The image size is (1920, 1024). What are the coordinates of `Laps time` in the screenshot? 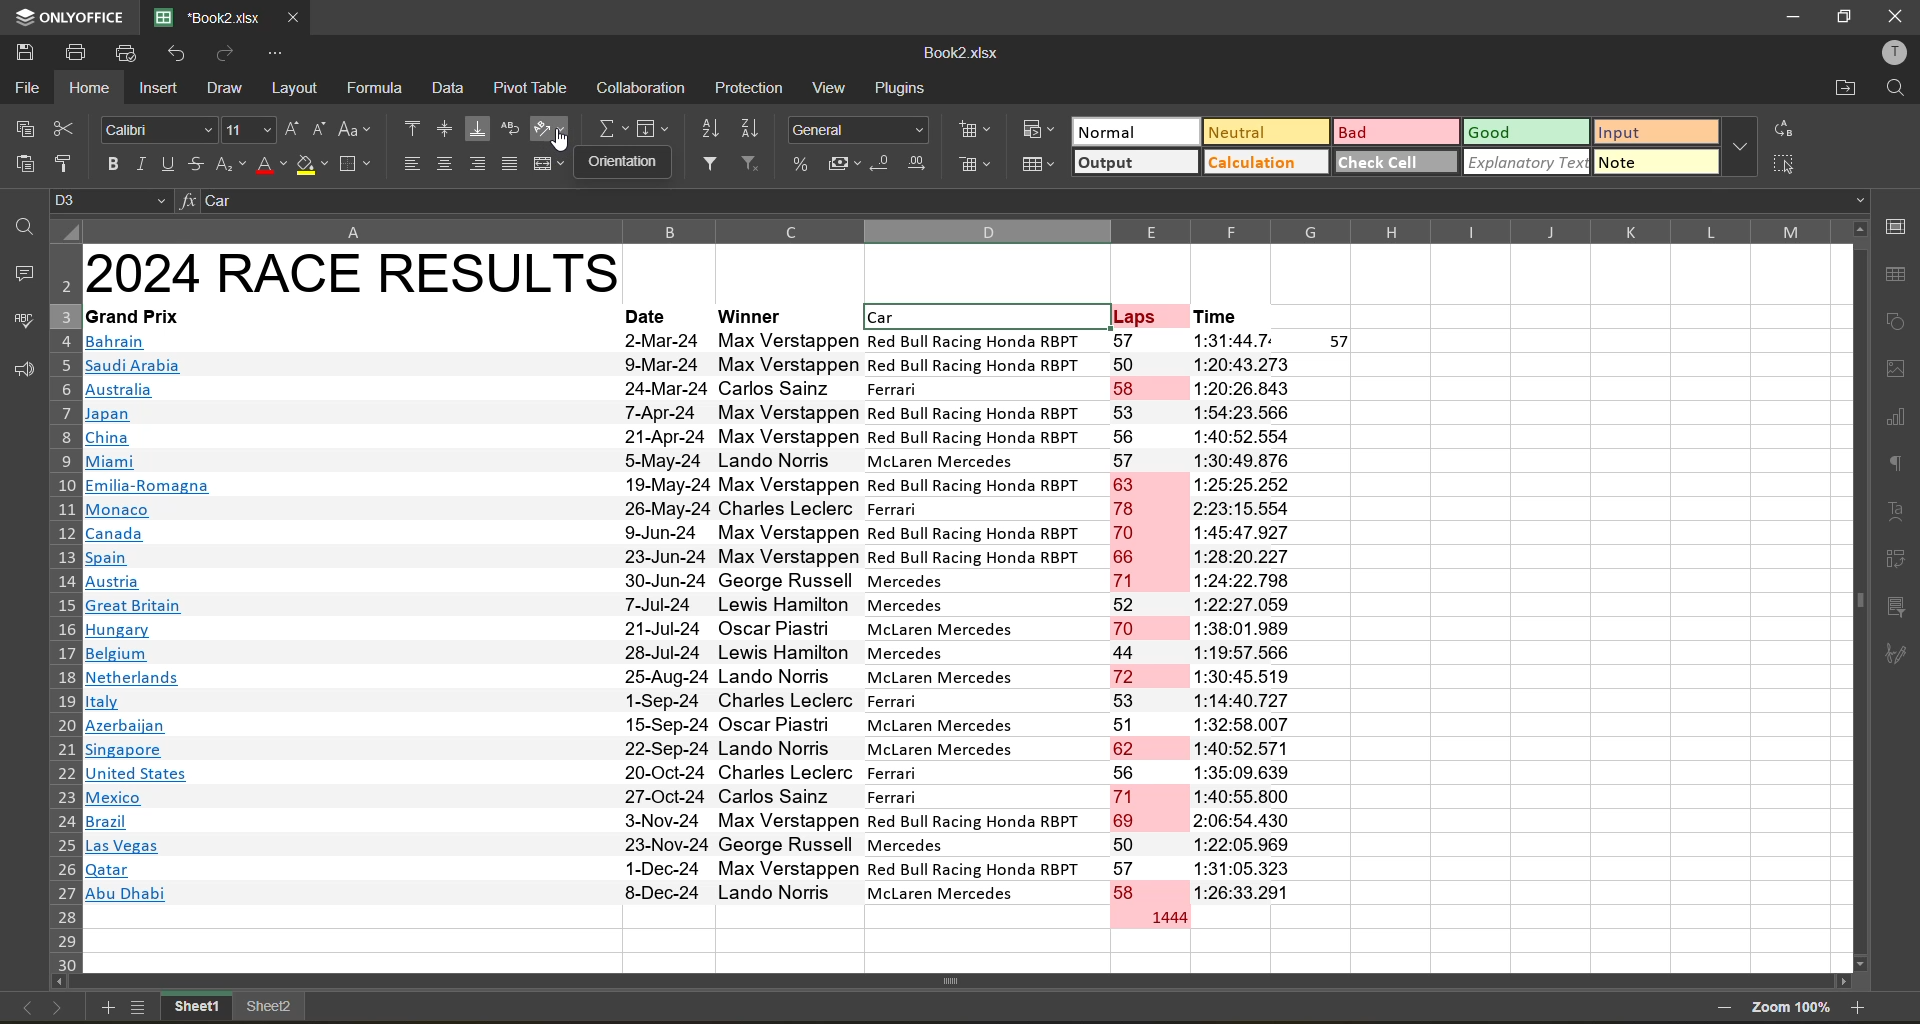 It's located at (1276, 617).